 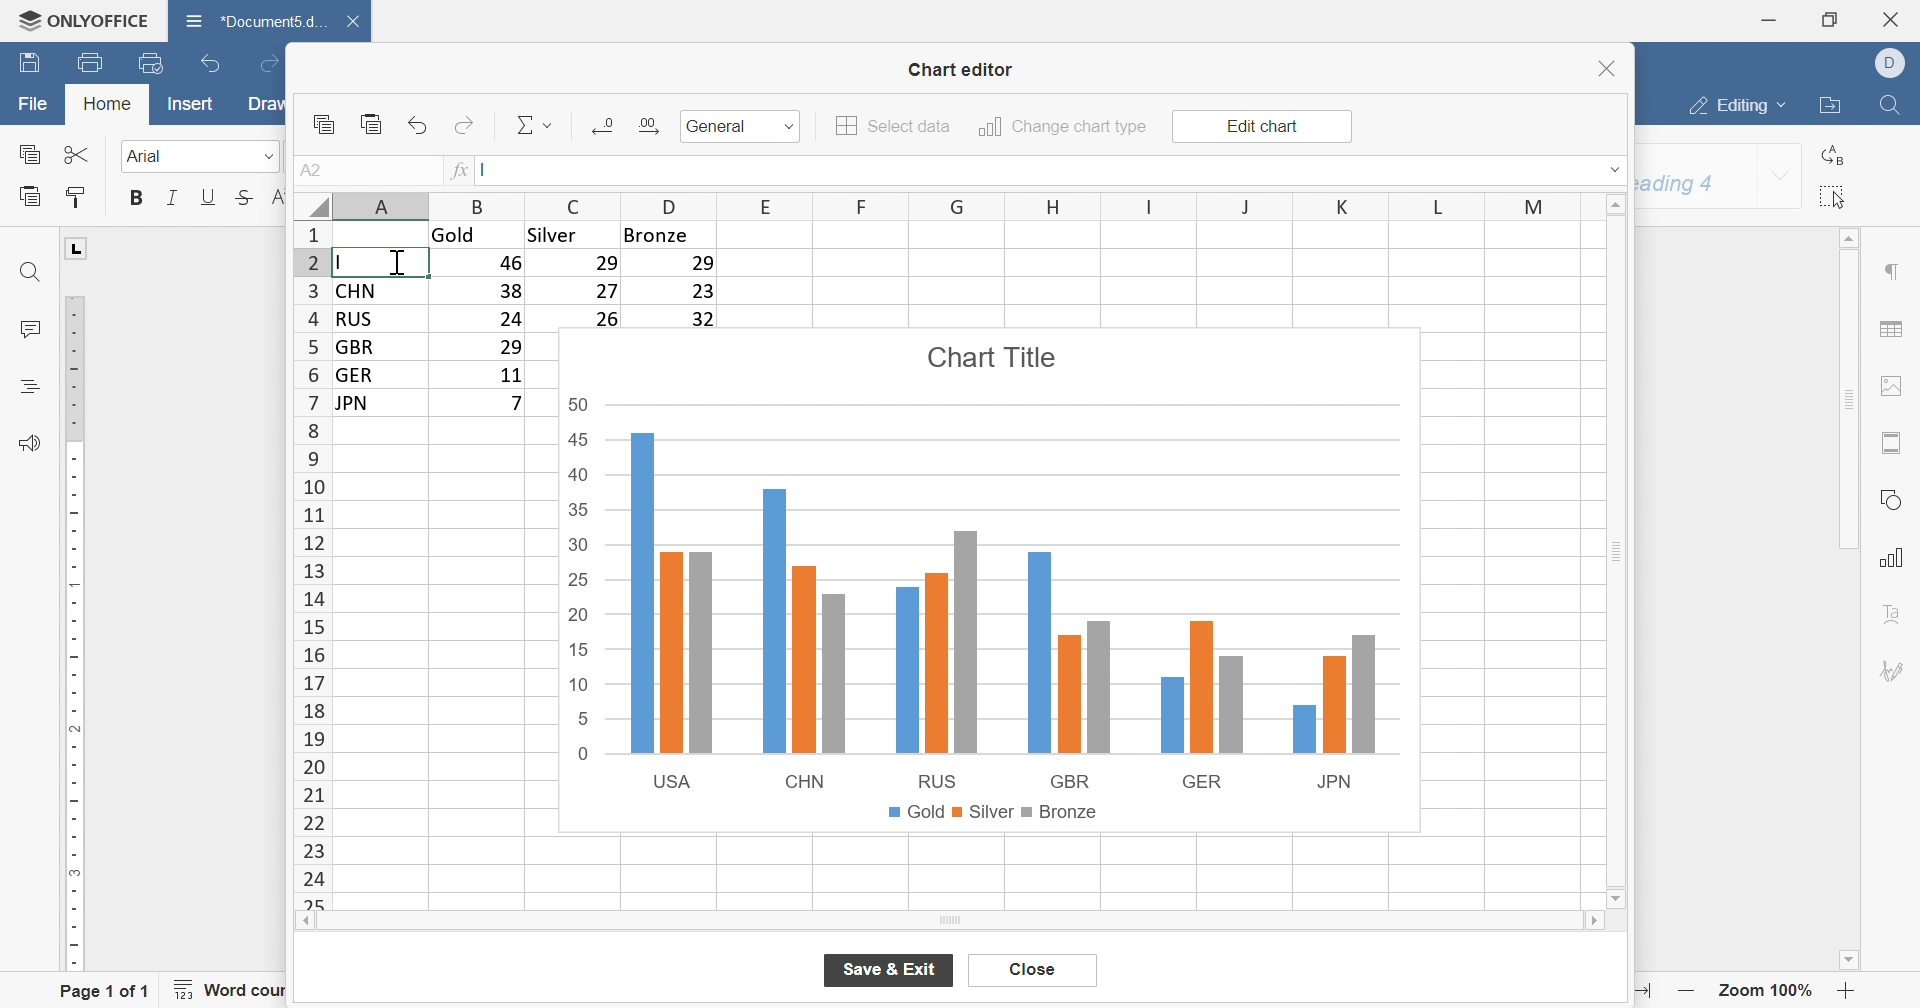 I want to click on table settings, so click(x=1891, y=329).